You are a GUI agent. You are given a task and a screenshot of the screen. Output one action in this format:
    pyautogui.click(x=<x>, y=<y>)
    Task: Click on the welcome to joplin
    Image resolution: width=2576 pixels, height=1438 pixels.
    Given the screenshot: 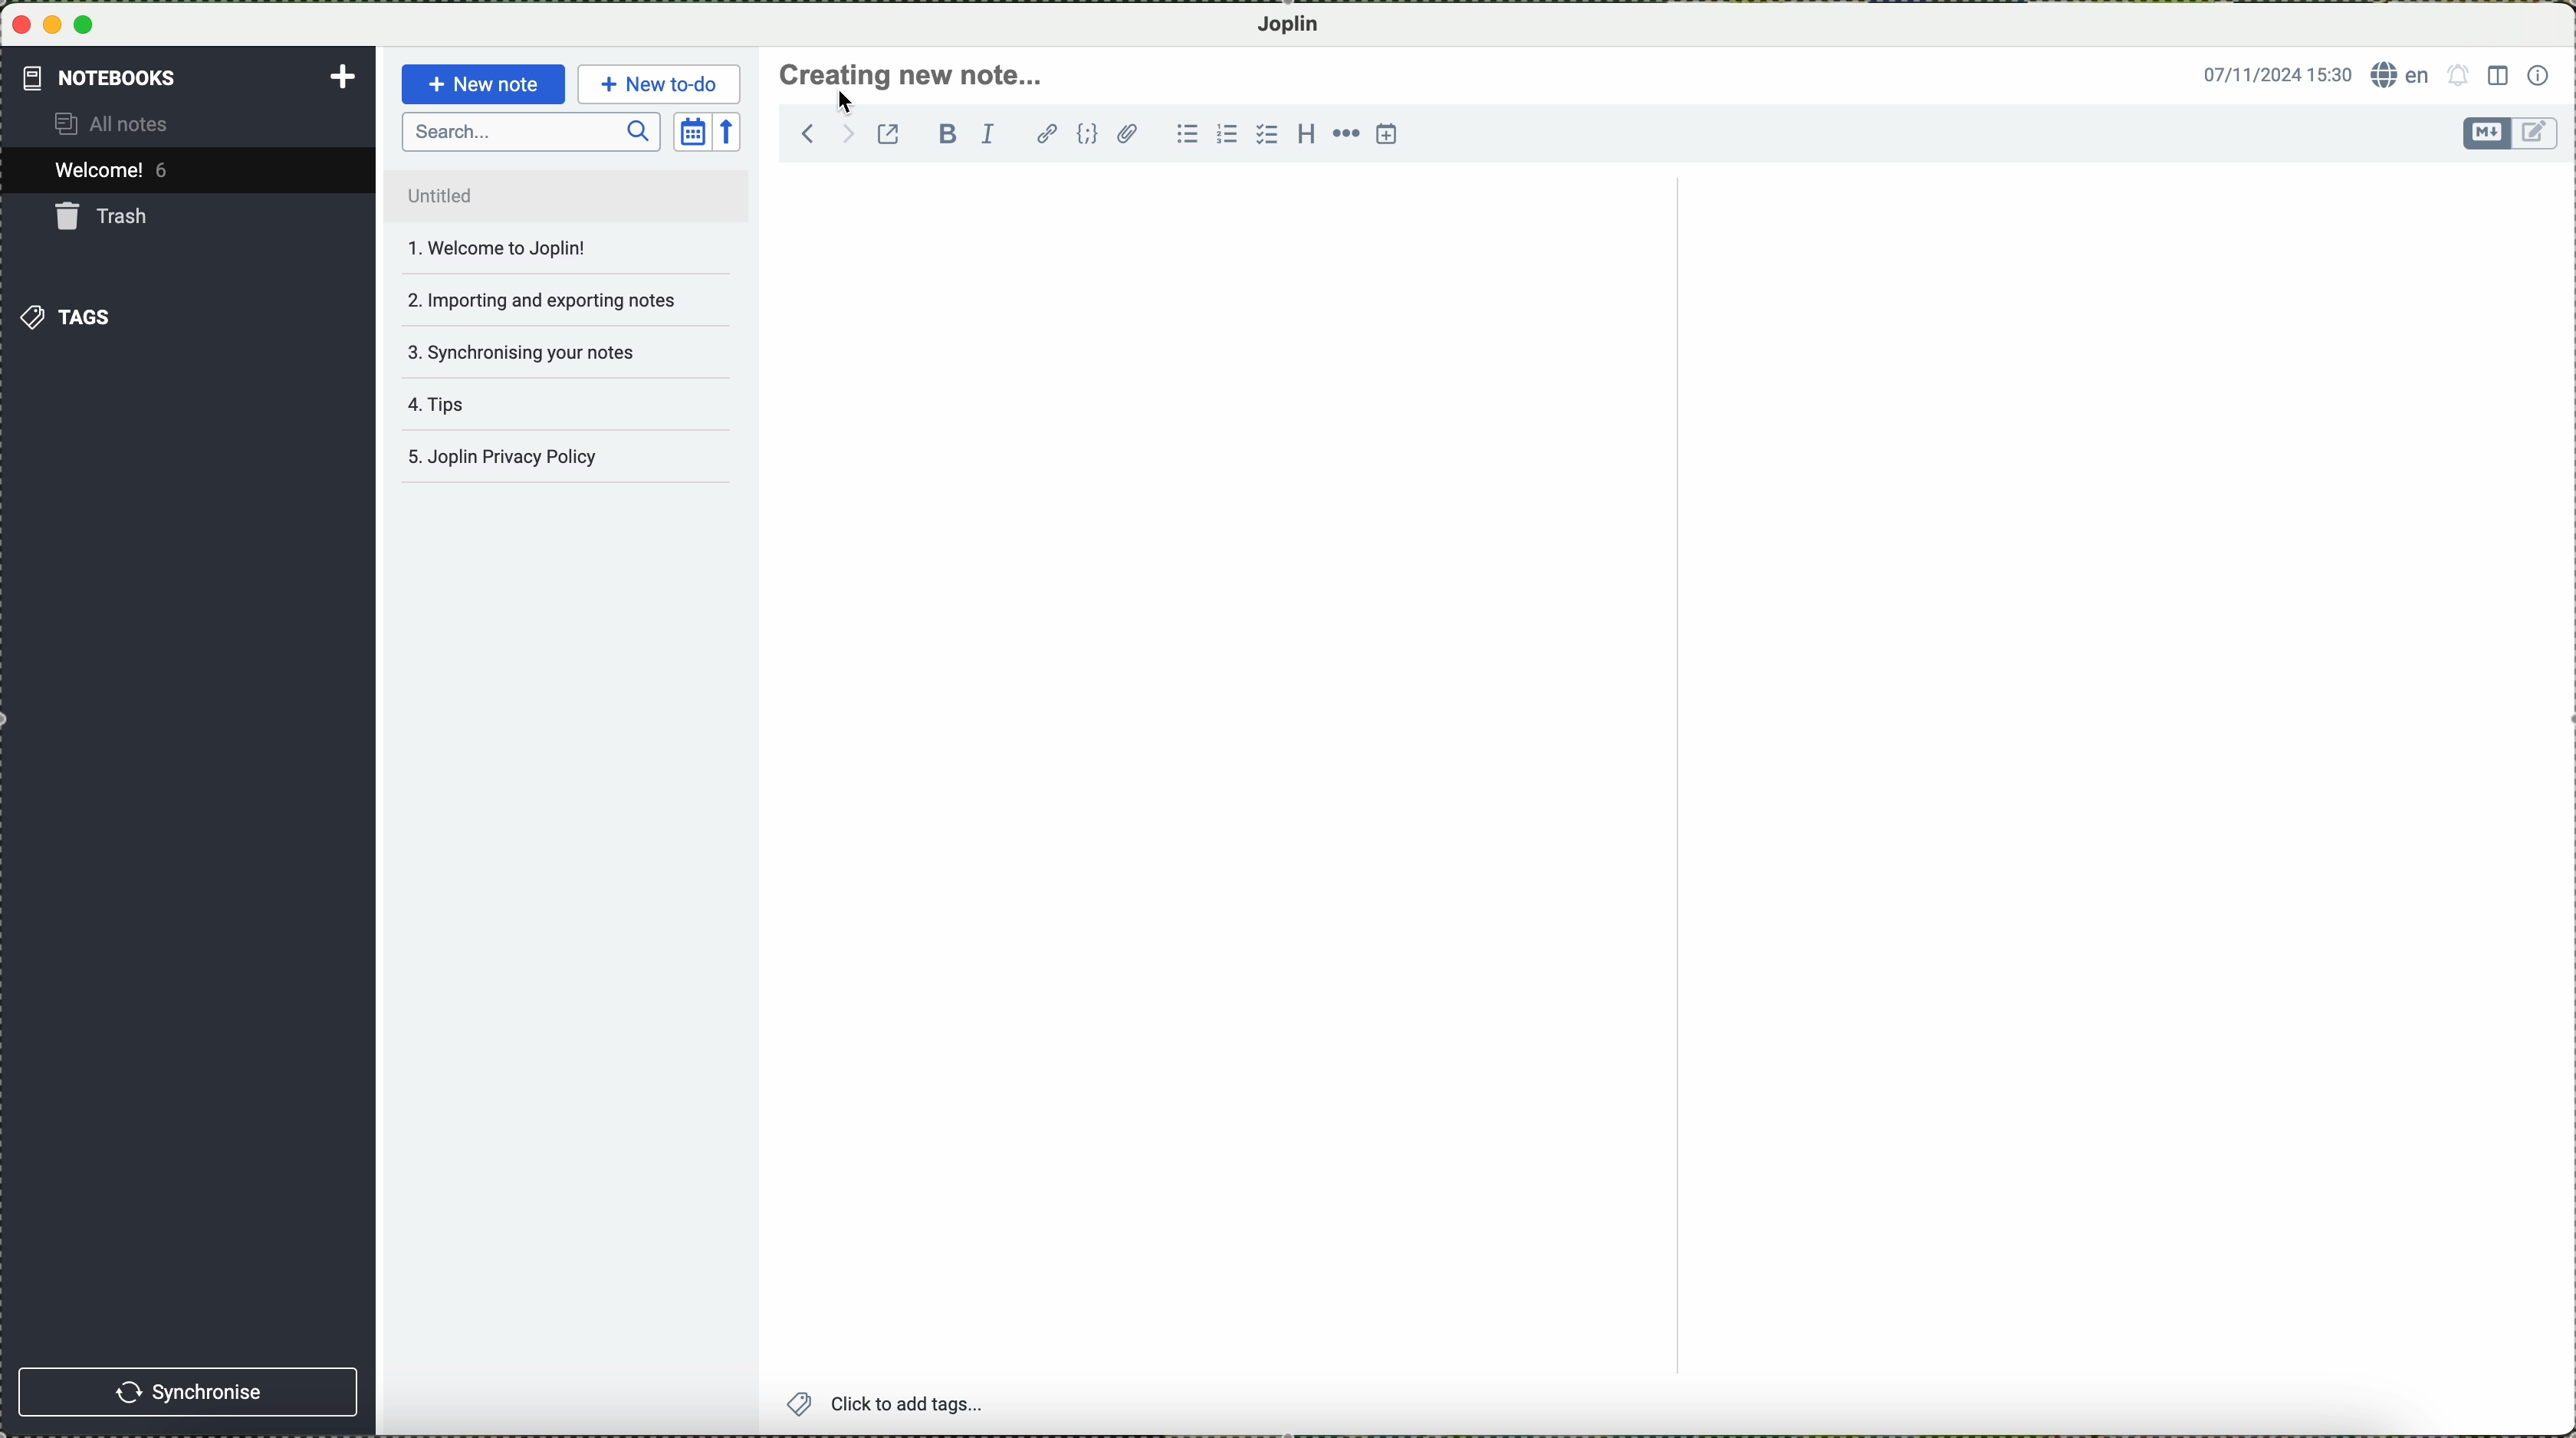 What is the action you would take?
    pyautogui.click(x=534, y=249)
    